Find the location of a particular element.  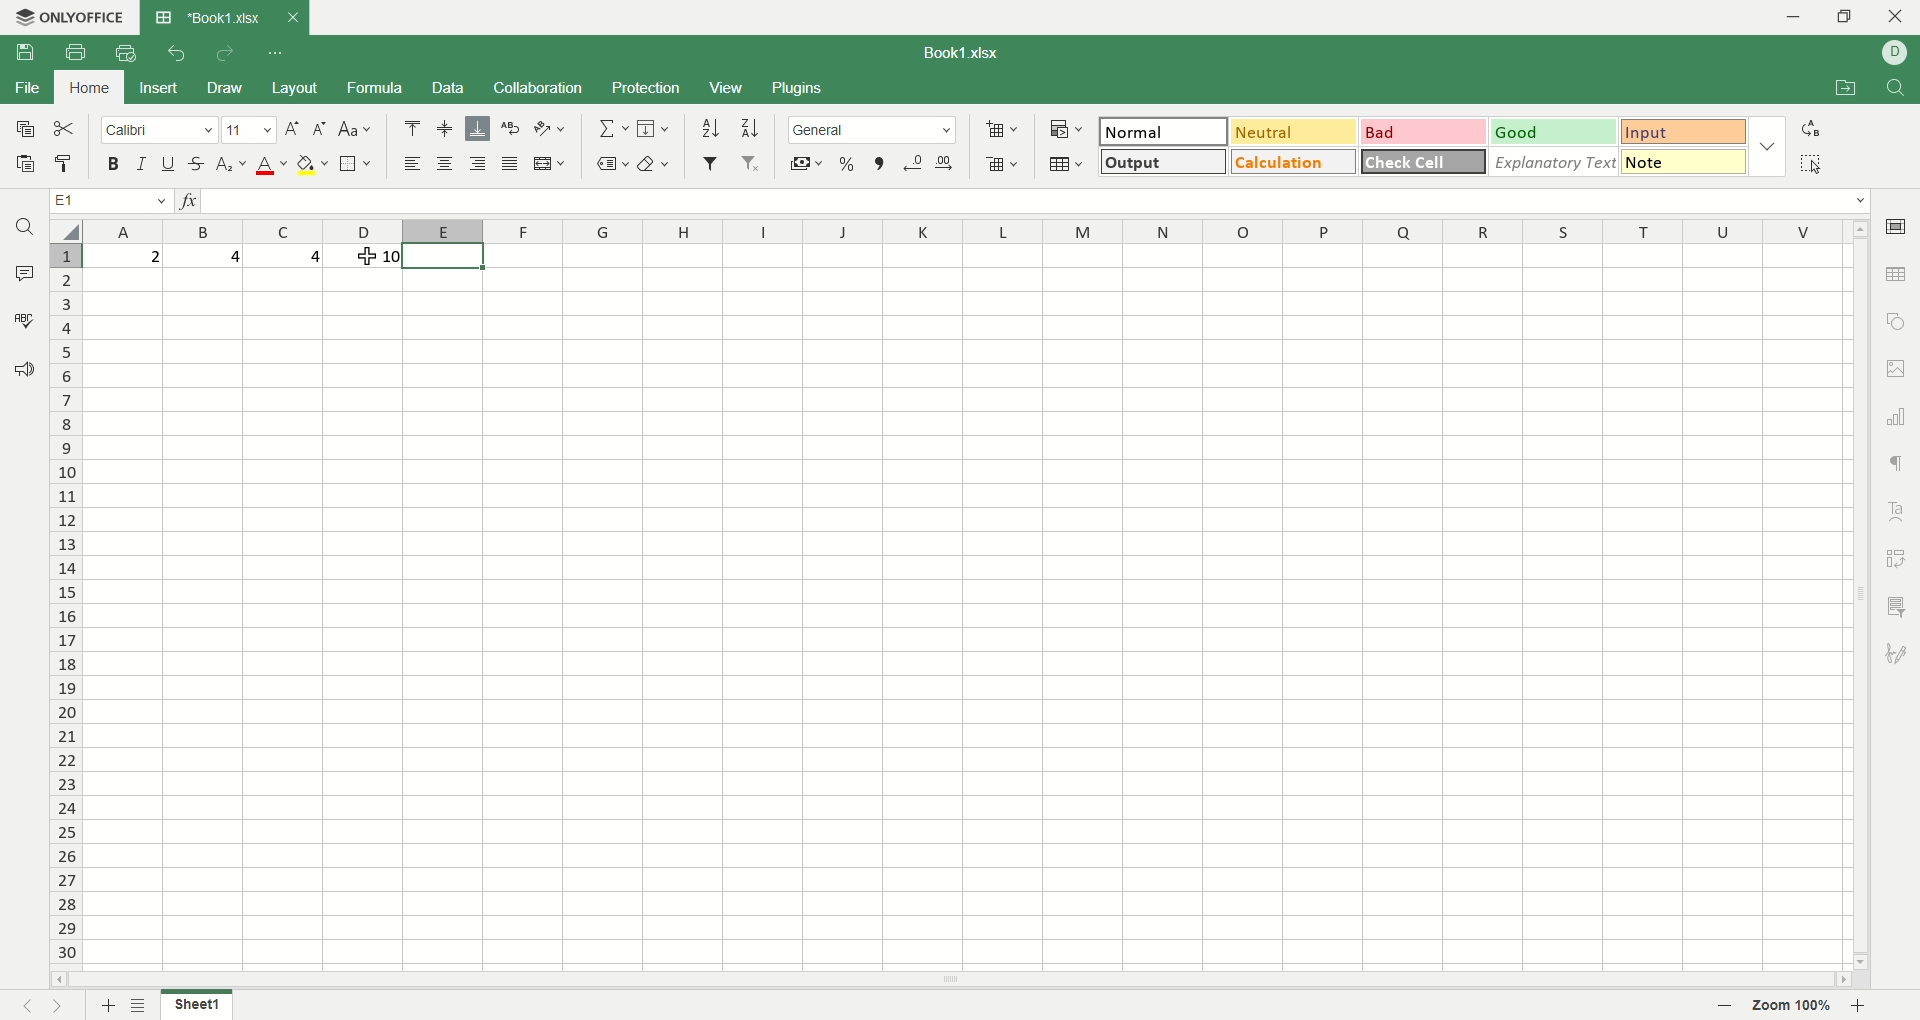

font is located at coordinates (157, 131).